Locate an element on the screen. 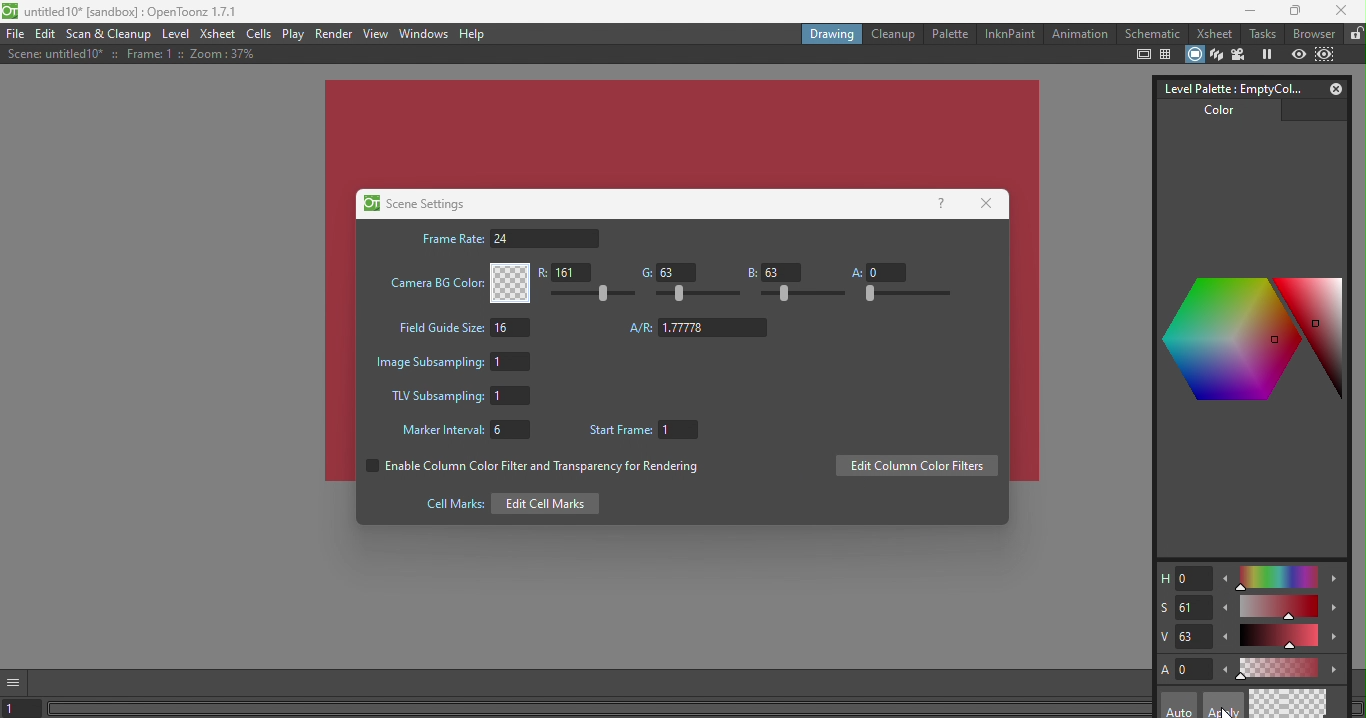 The height and width of the screenshot is (718, 1366). Scene settings is located at coordinates (414, 203).